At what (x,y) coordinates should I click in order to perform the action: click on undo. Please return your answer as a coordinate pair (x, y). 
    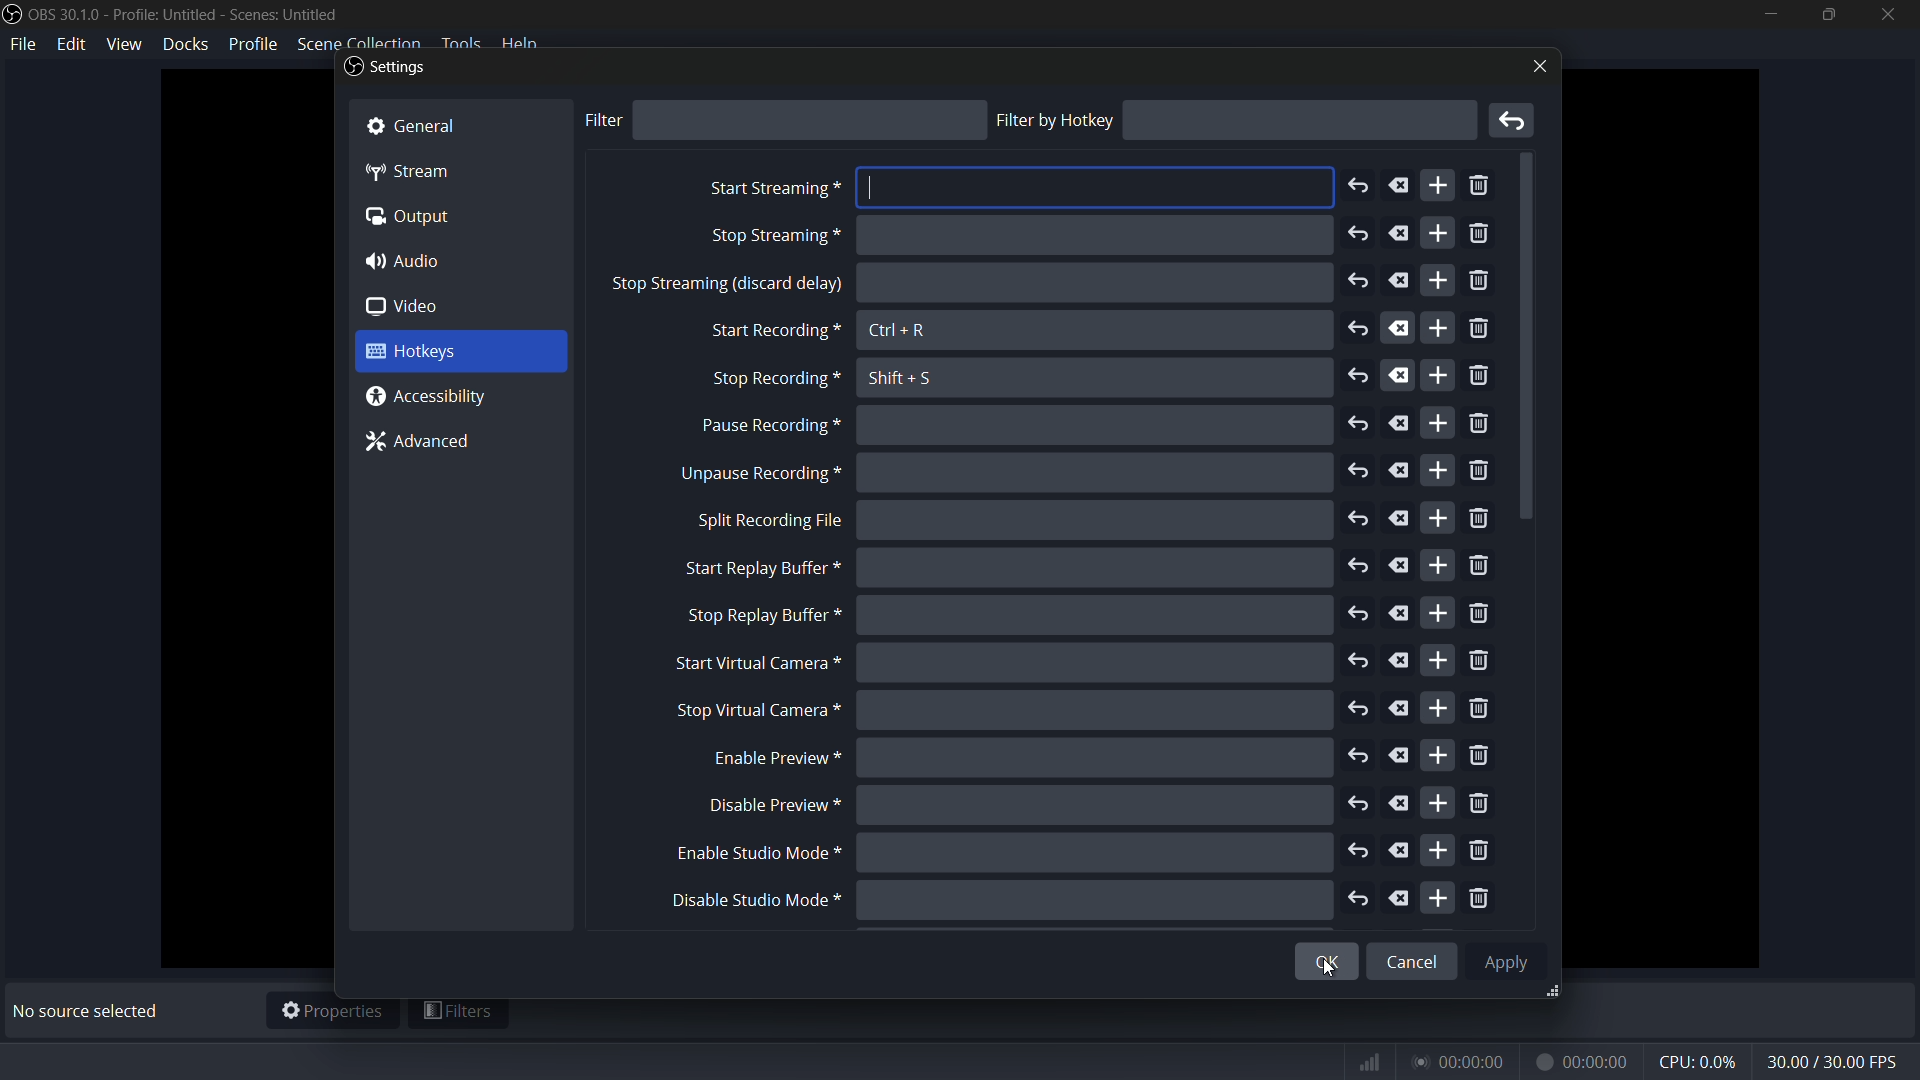
    Looking at the image, I should click on (1358, 801).